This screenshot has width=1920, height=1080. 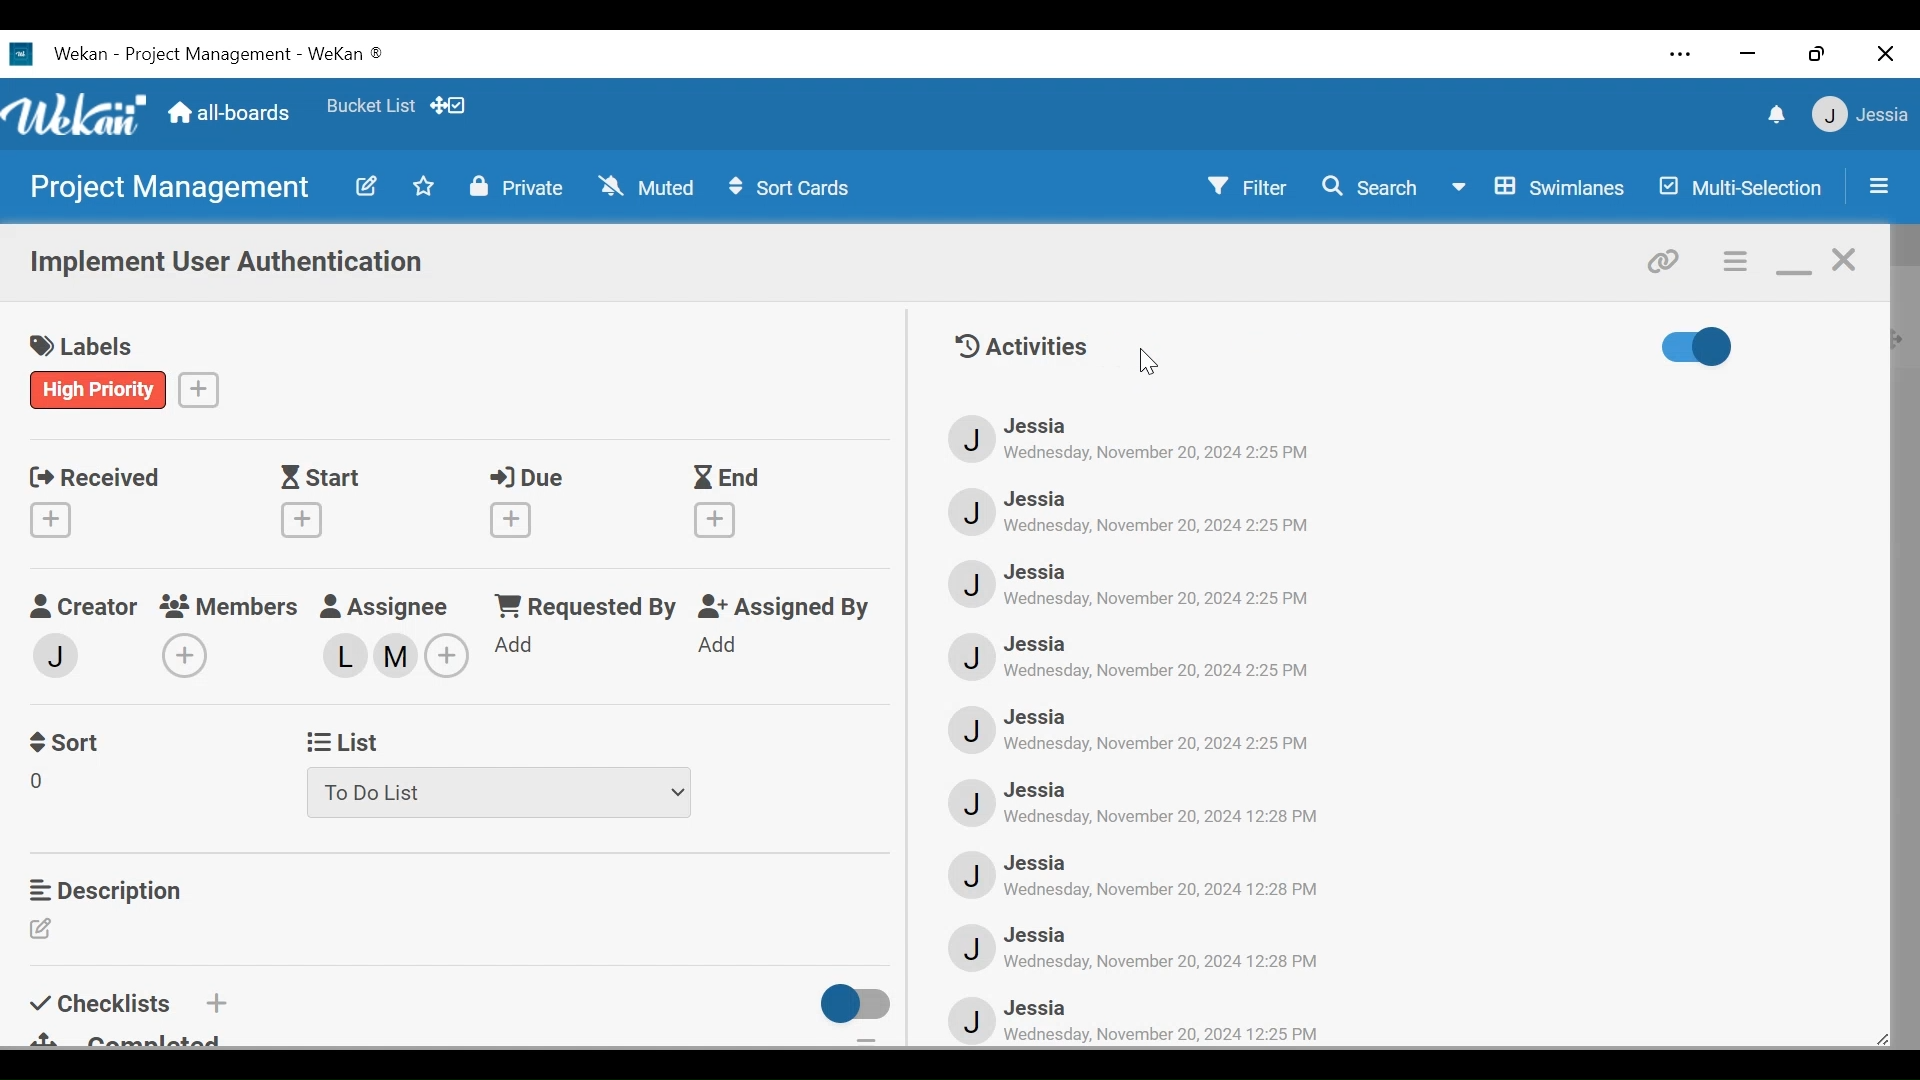 What do you see at coordinates (1791, 261) in the screenshot?
I see `minimize` at bounding box center [1791, 261].